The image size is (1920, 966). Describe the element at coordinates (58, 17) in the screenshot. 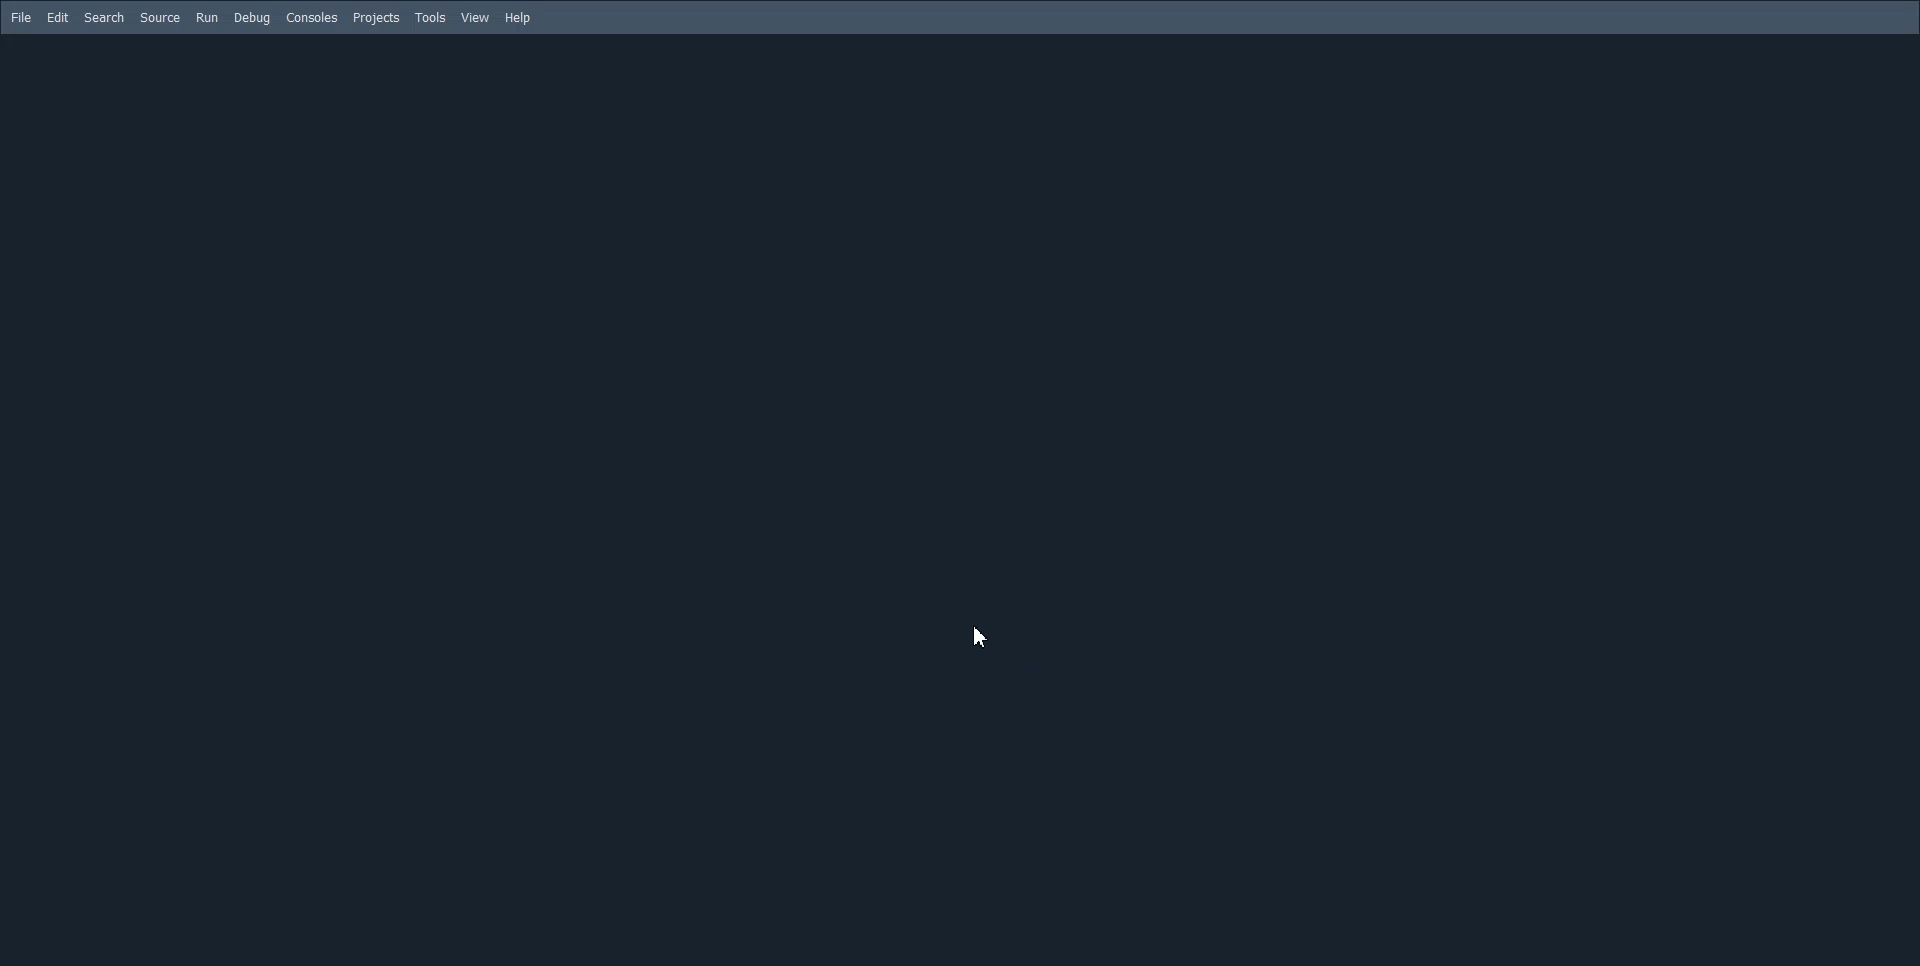

I see `Edit` at that location.